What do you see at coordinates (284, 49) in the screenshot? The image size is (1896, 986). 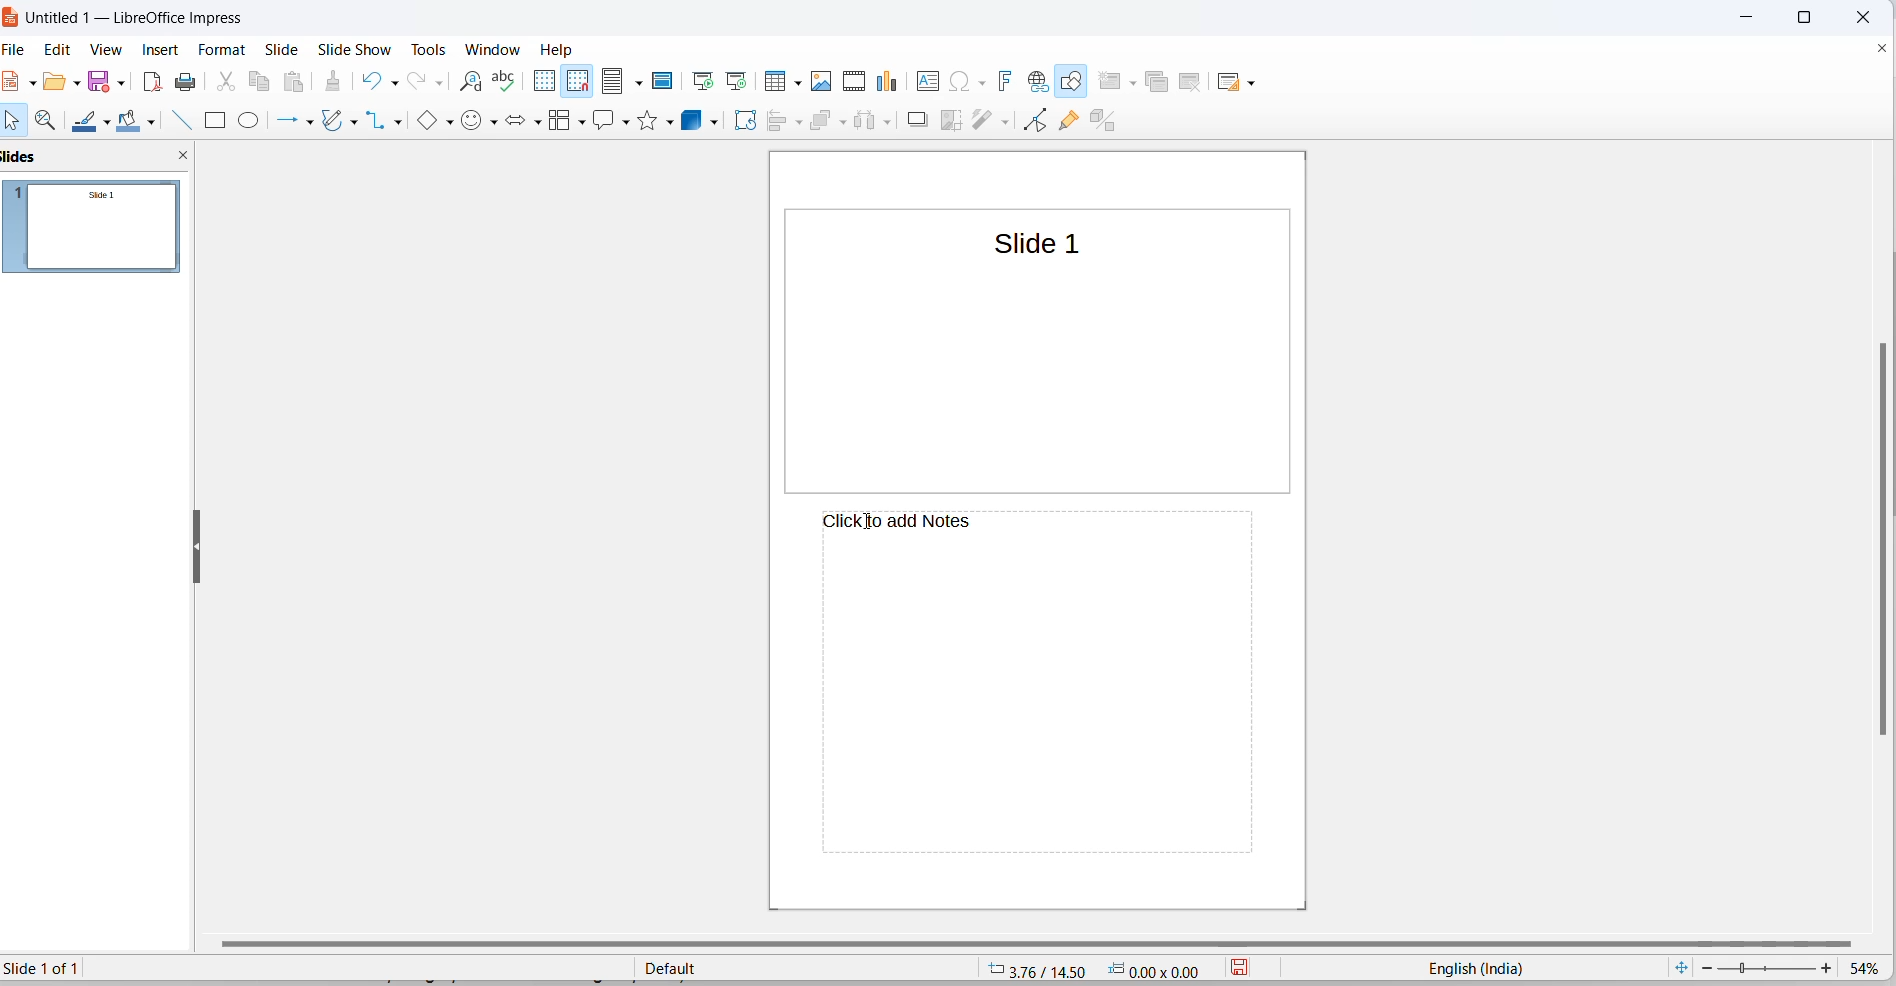 I see `slide` at bounding box center [284, 49].